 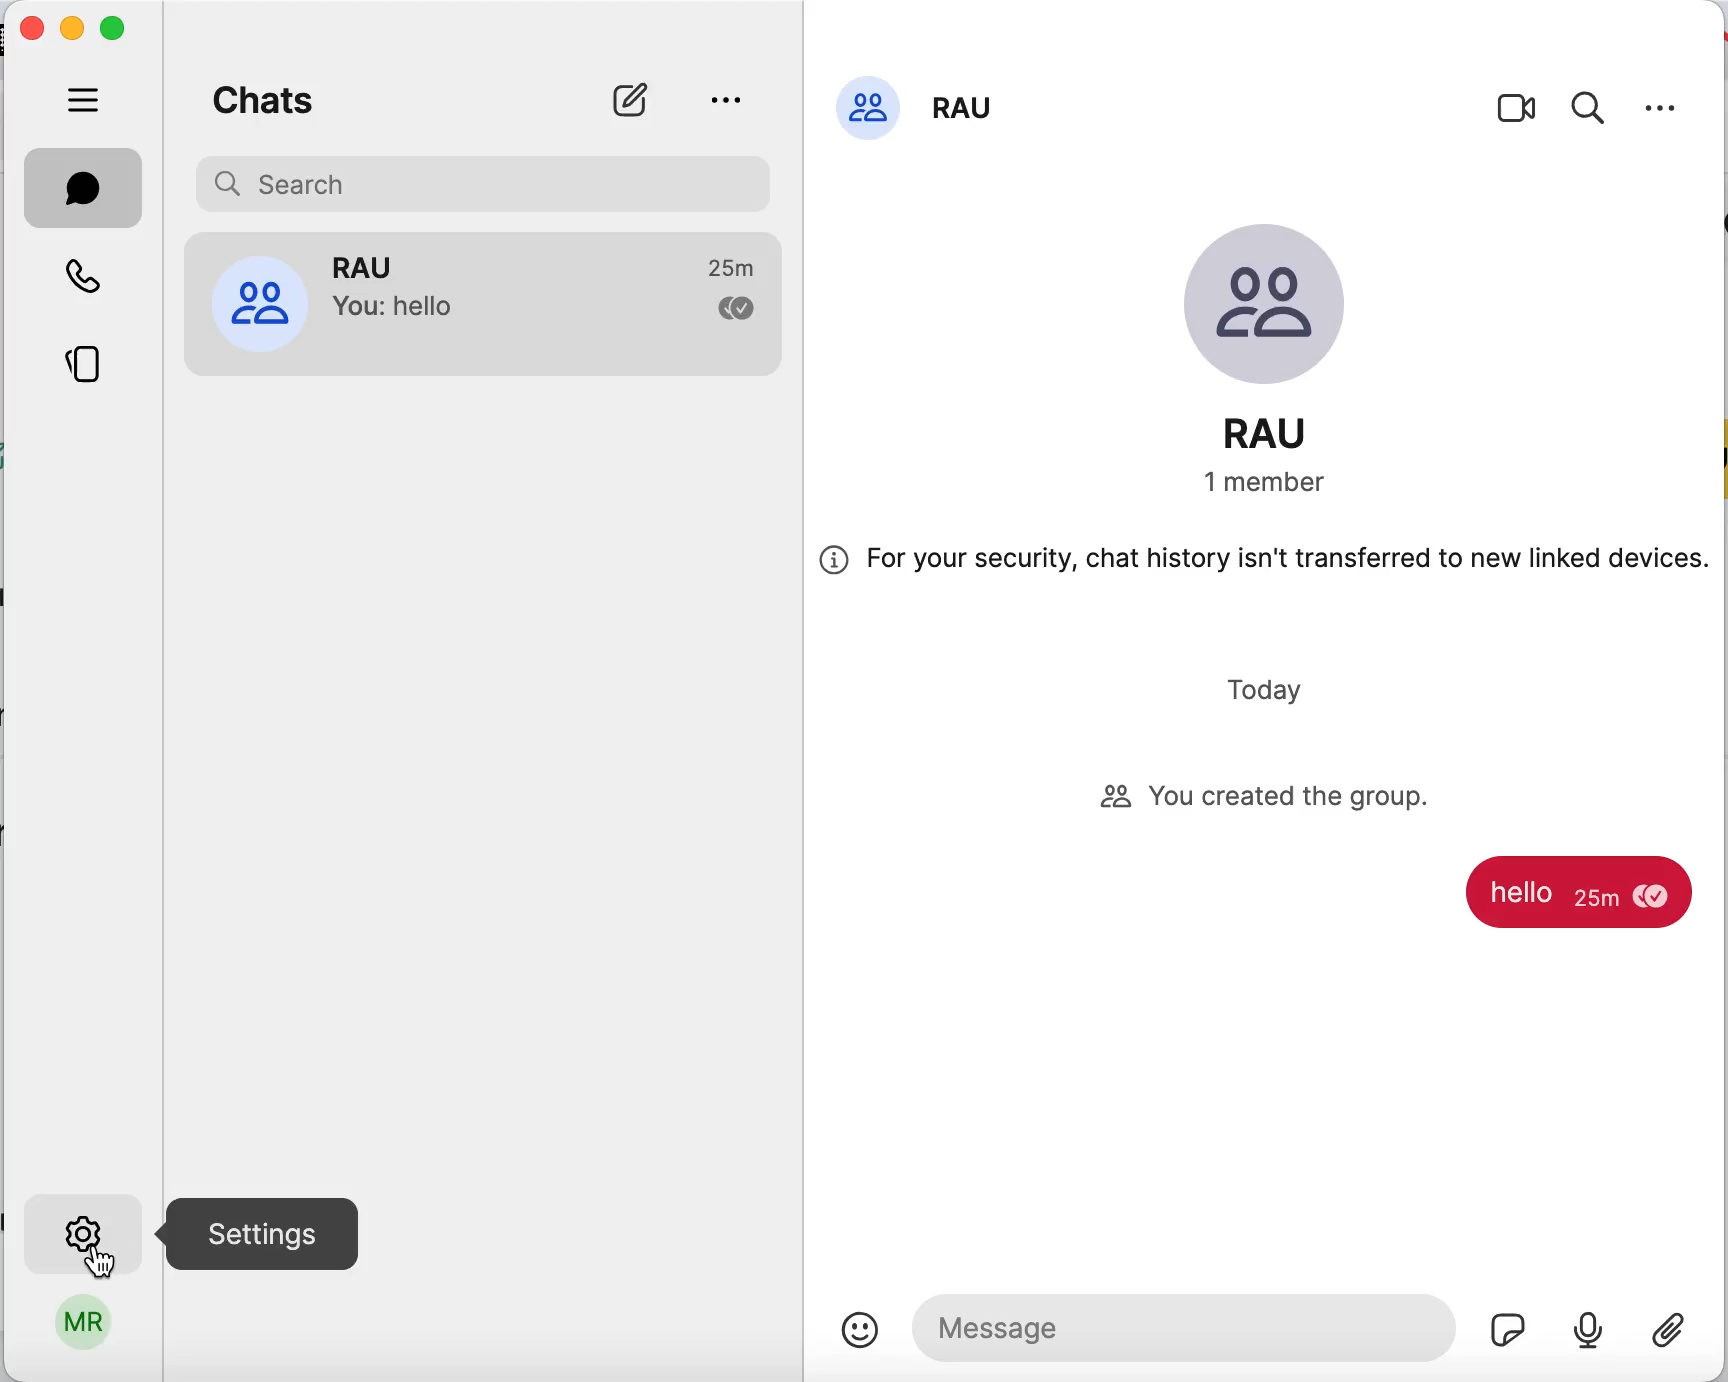 I want to click on minimize, so click(x=73, y=27).